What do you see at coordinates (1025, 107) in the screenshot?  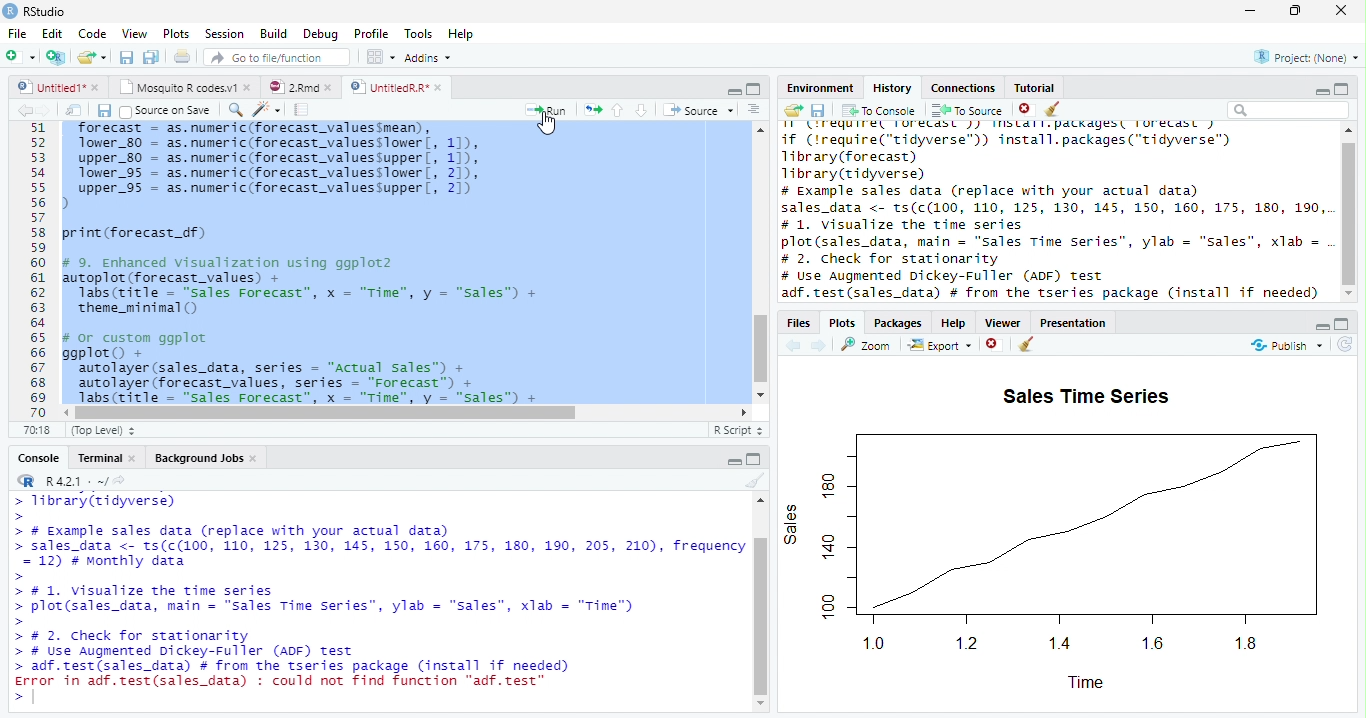 I see `Delete` at bounding box center [1025, 107].